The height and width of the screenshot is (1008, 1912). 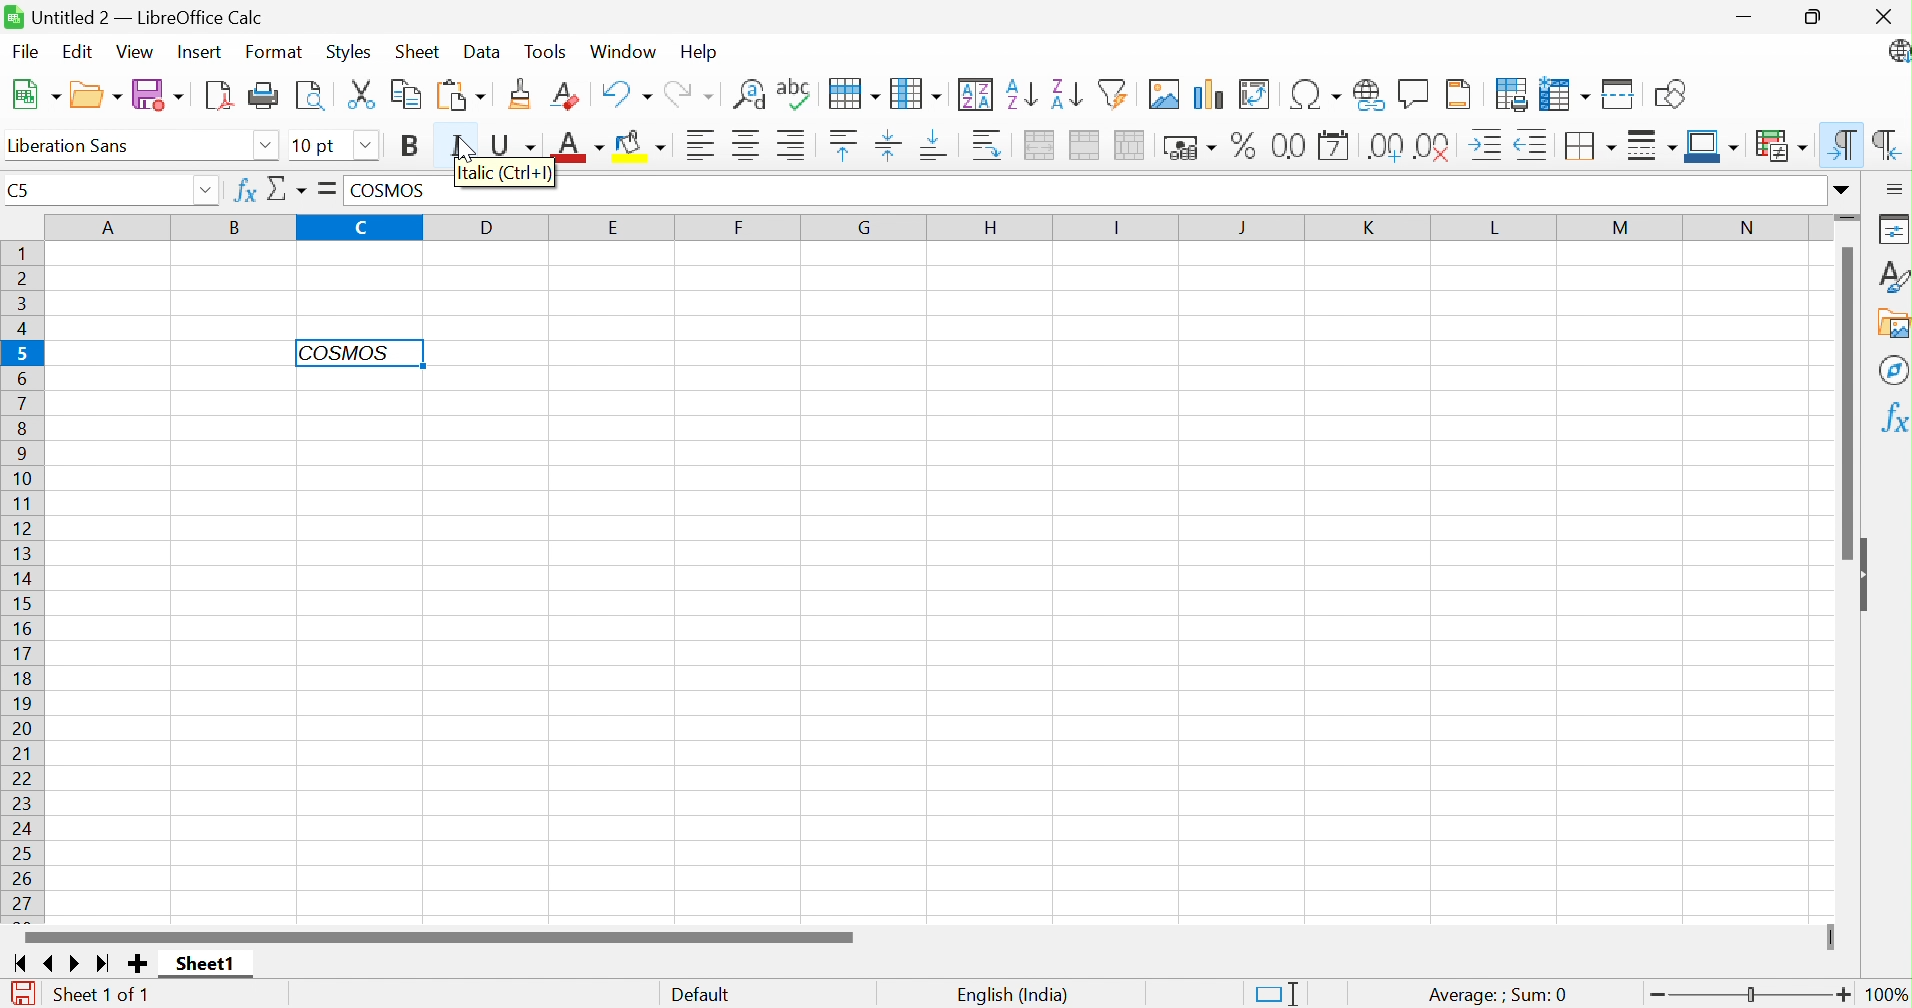 I want to click on Decrease indent, so click(x=1530, y=146).